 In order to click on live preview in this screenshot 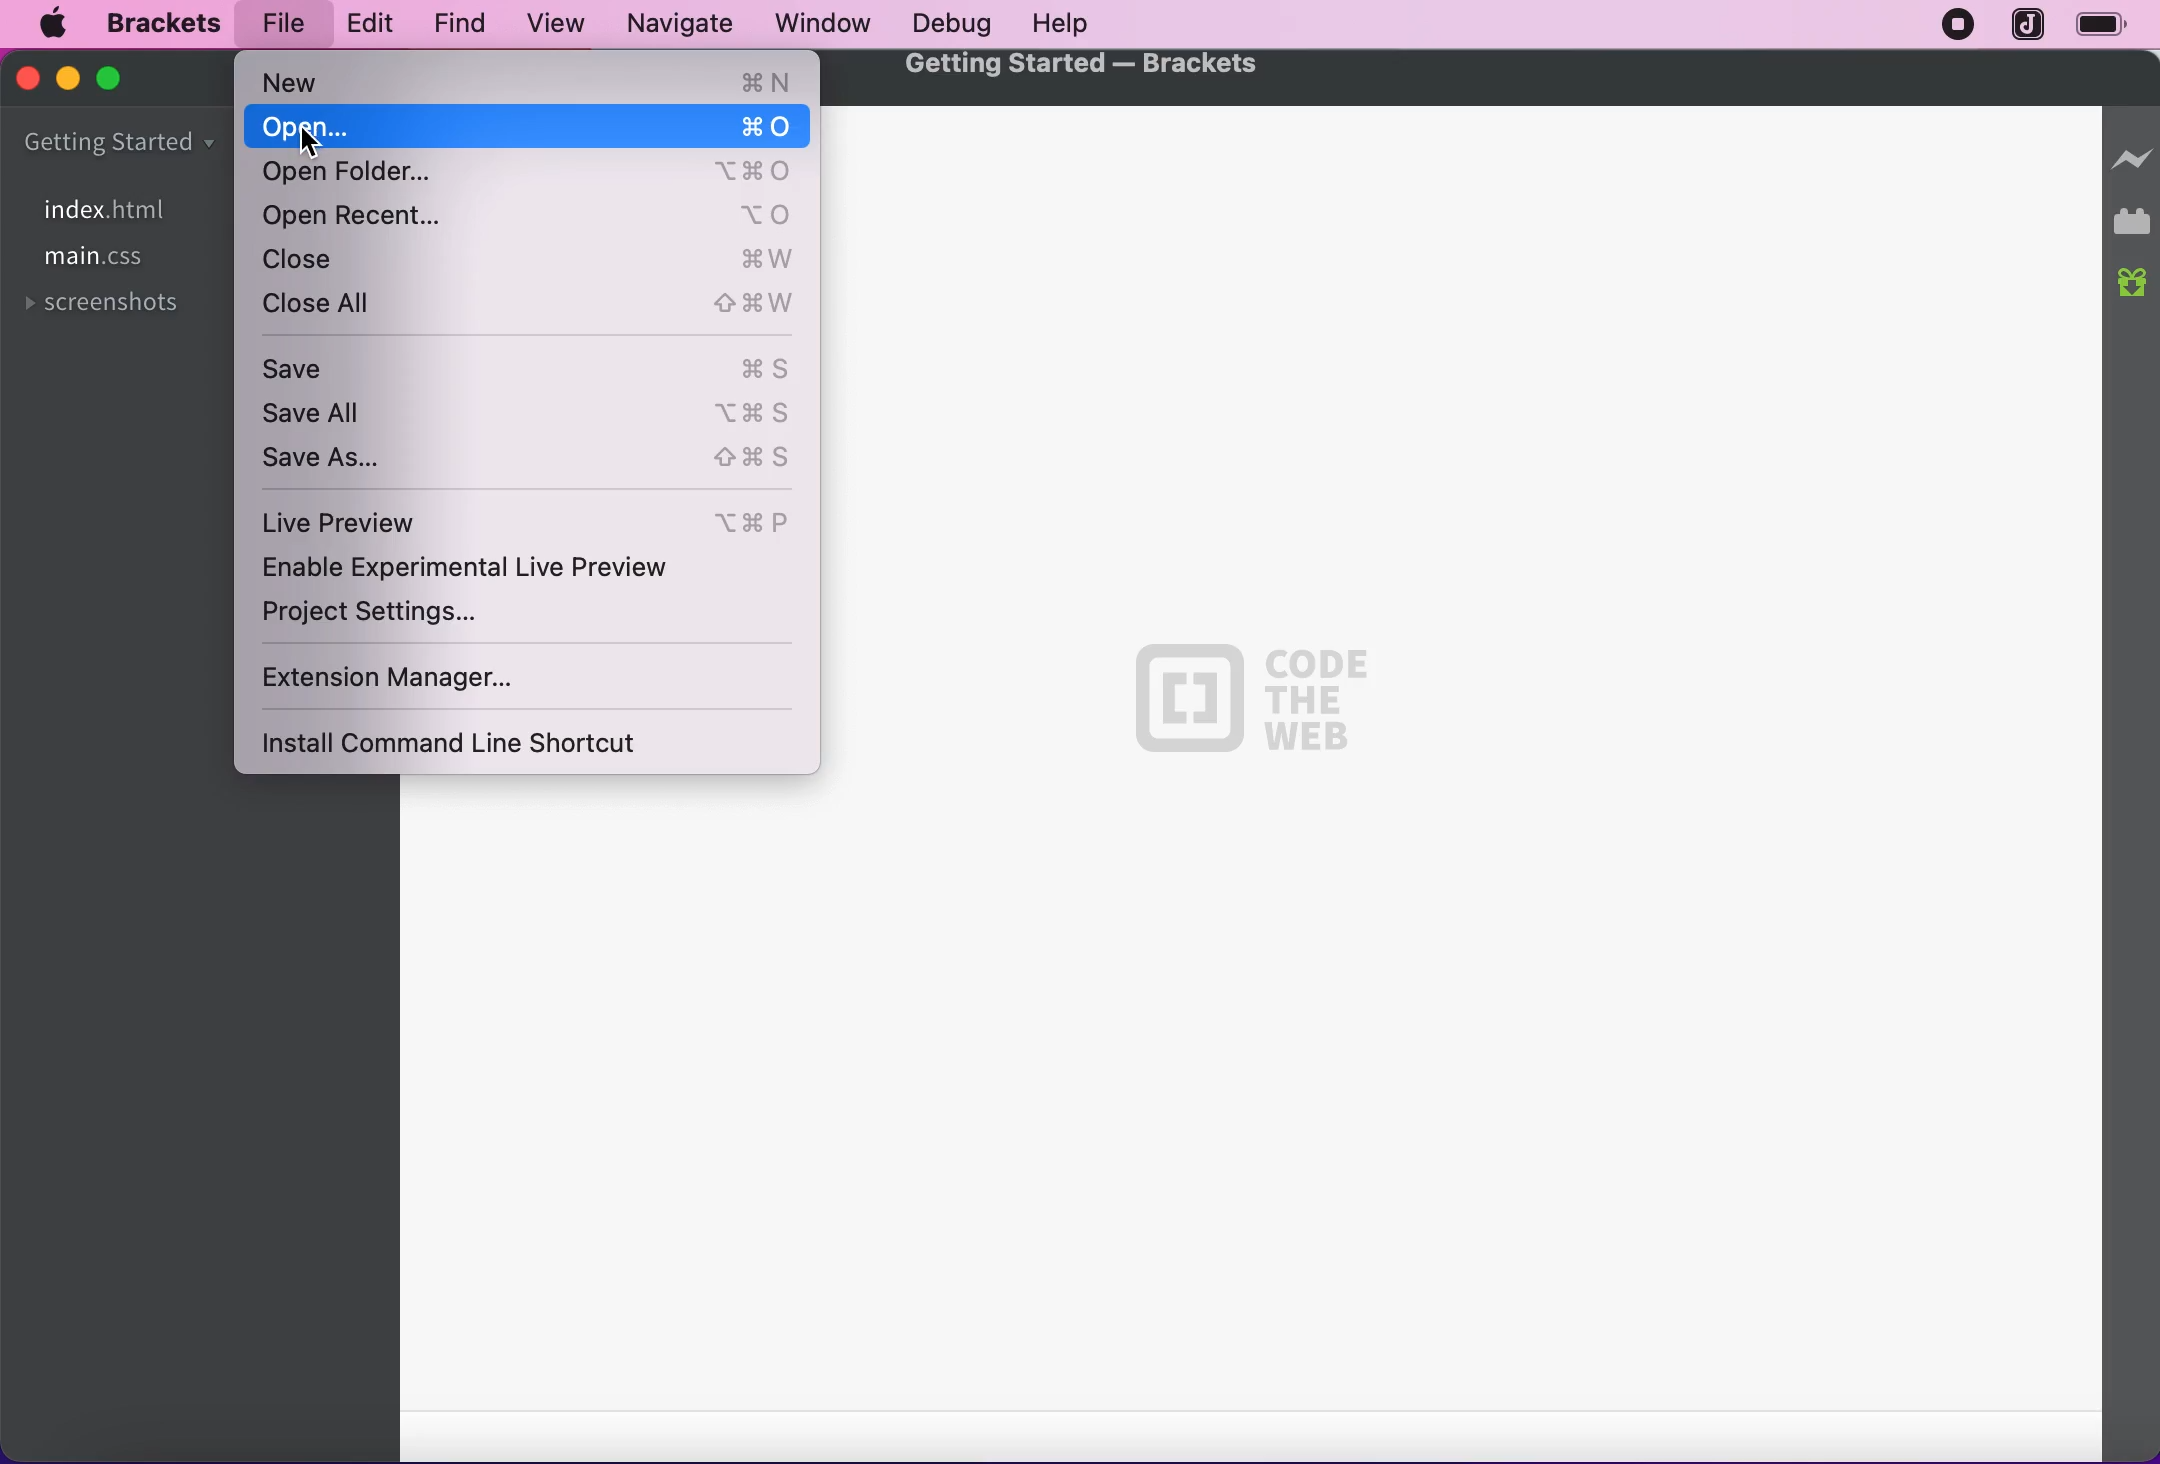, I will do `click(2132, 151)`.